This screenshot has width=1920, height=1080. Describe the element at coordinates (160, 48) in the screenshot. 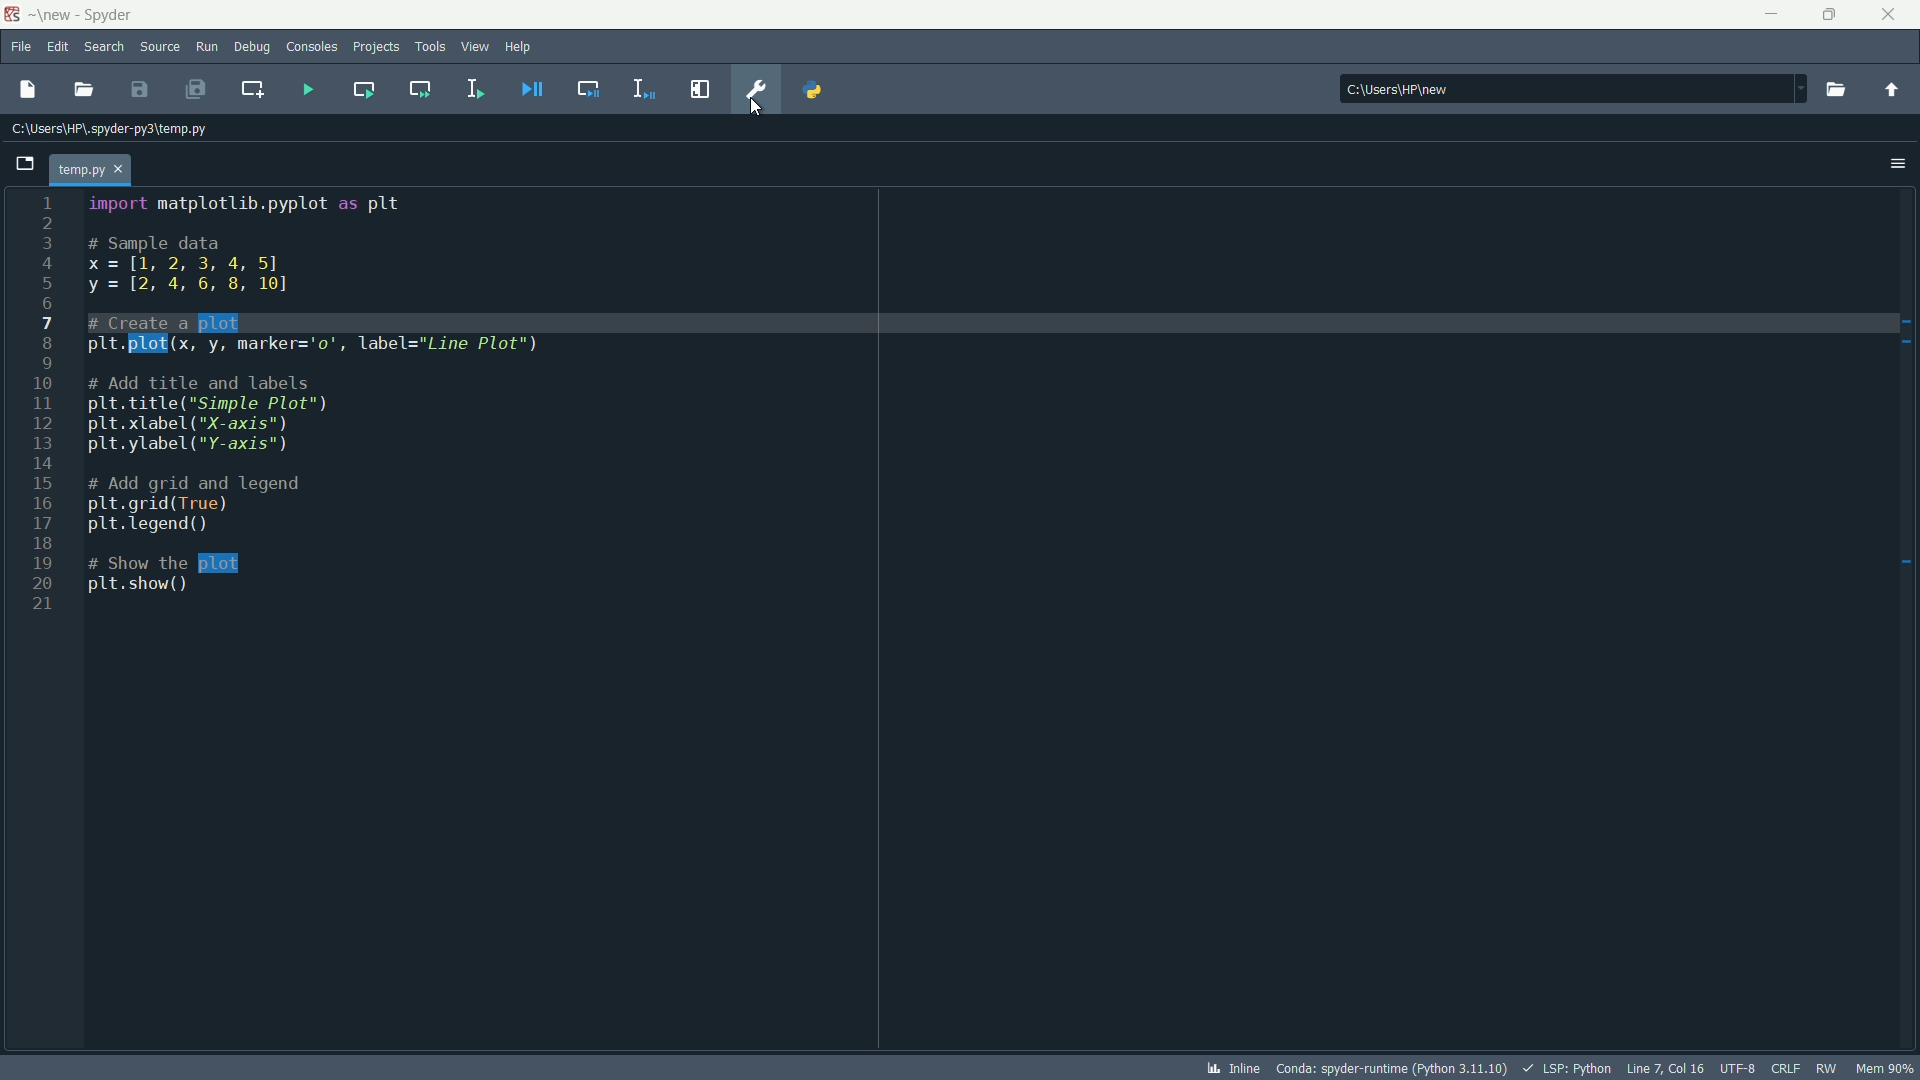

I see `source` at that location.